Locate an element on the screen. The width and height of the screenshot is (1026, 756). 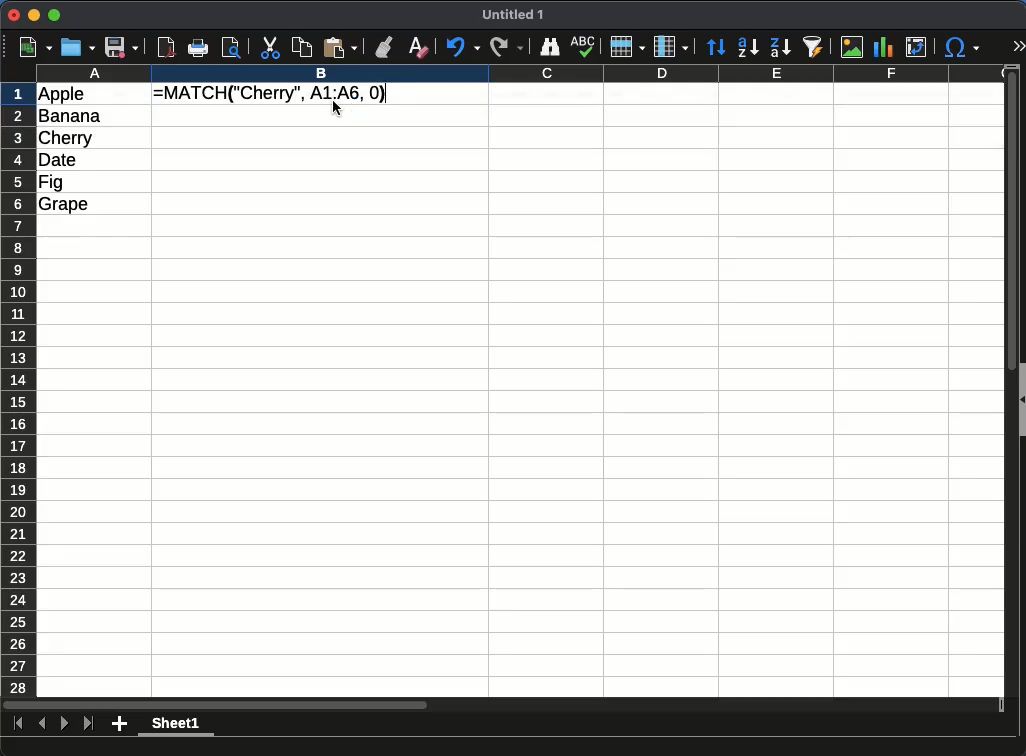
undo is located at coordinates (463, 47).